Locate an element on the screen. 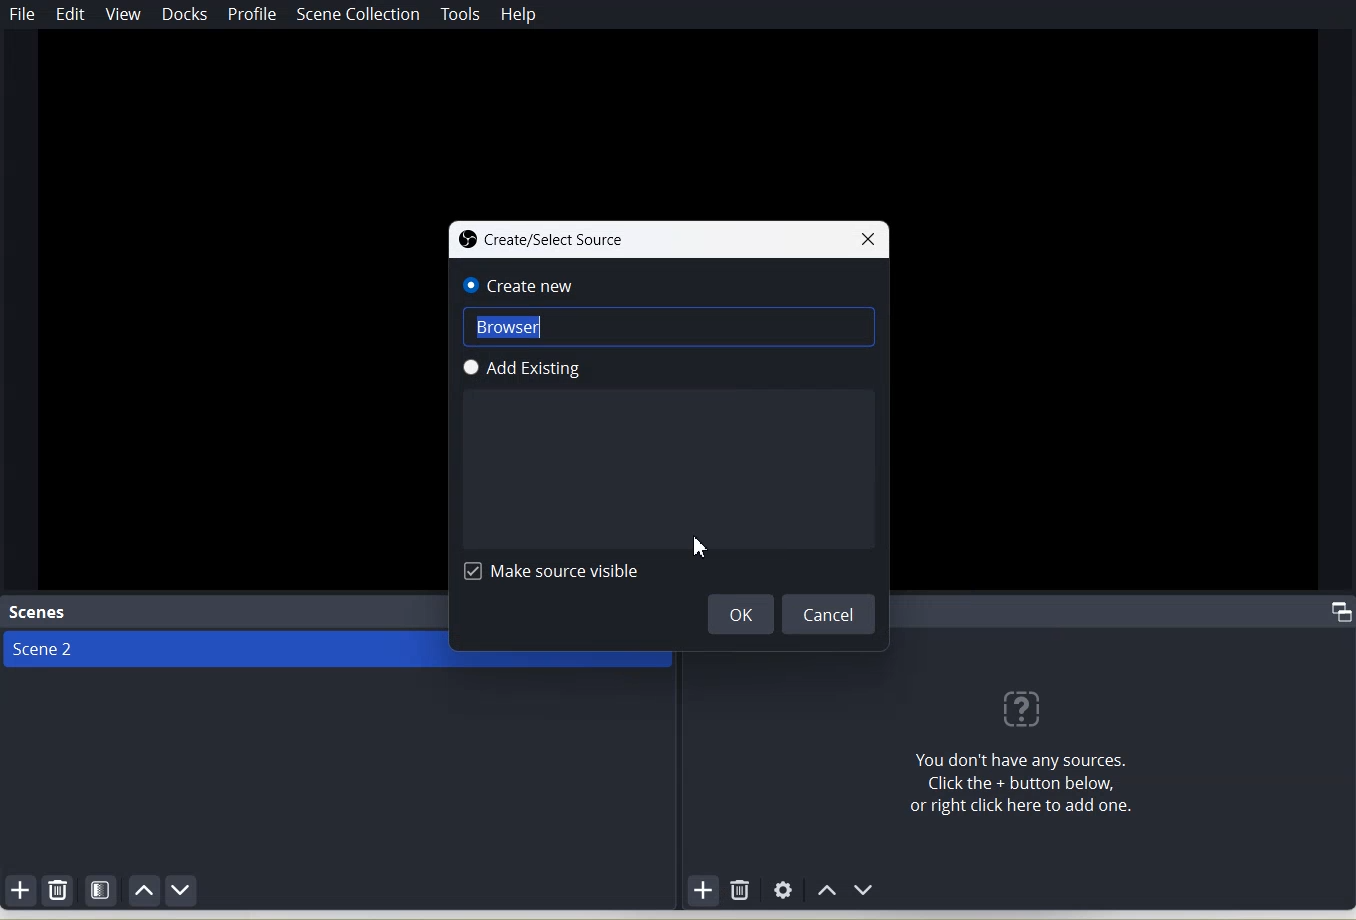 The height and width of the screenshot is (920, 1356). Add Existing is located at coordinates (675, 369).